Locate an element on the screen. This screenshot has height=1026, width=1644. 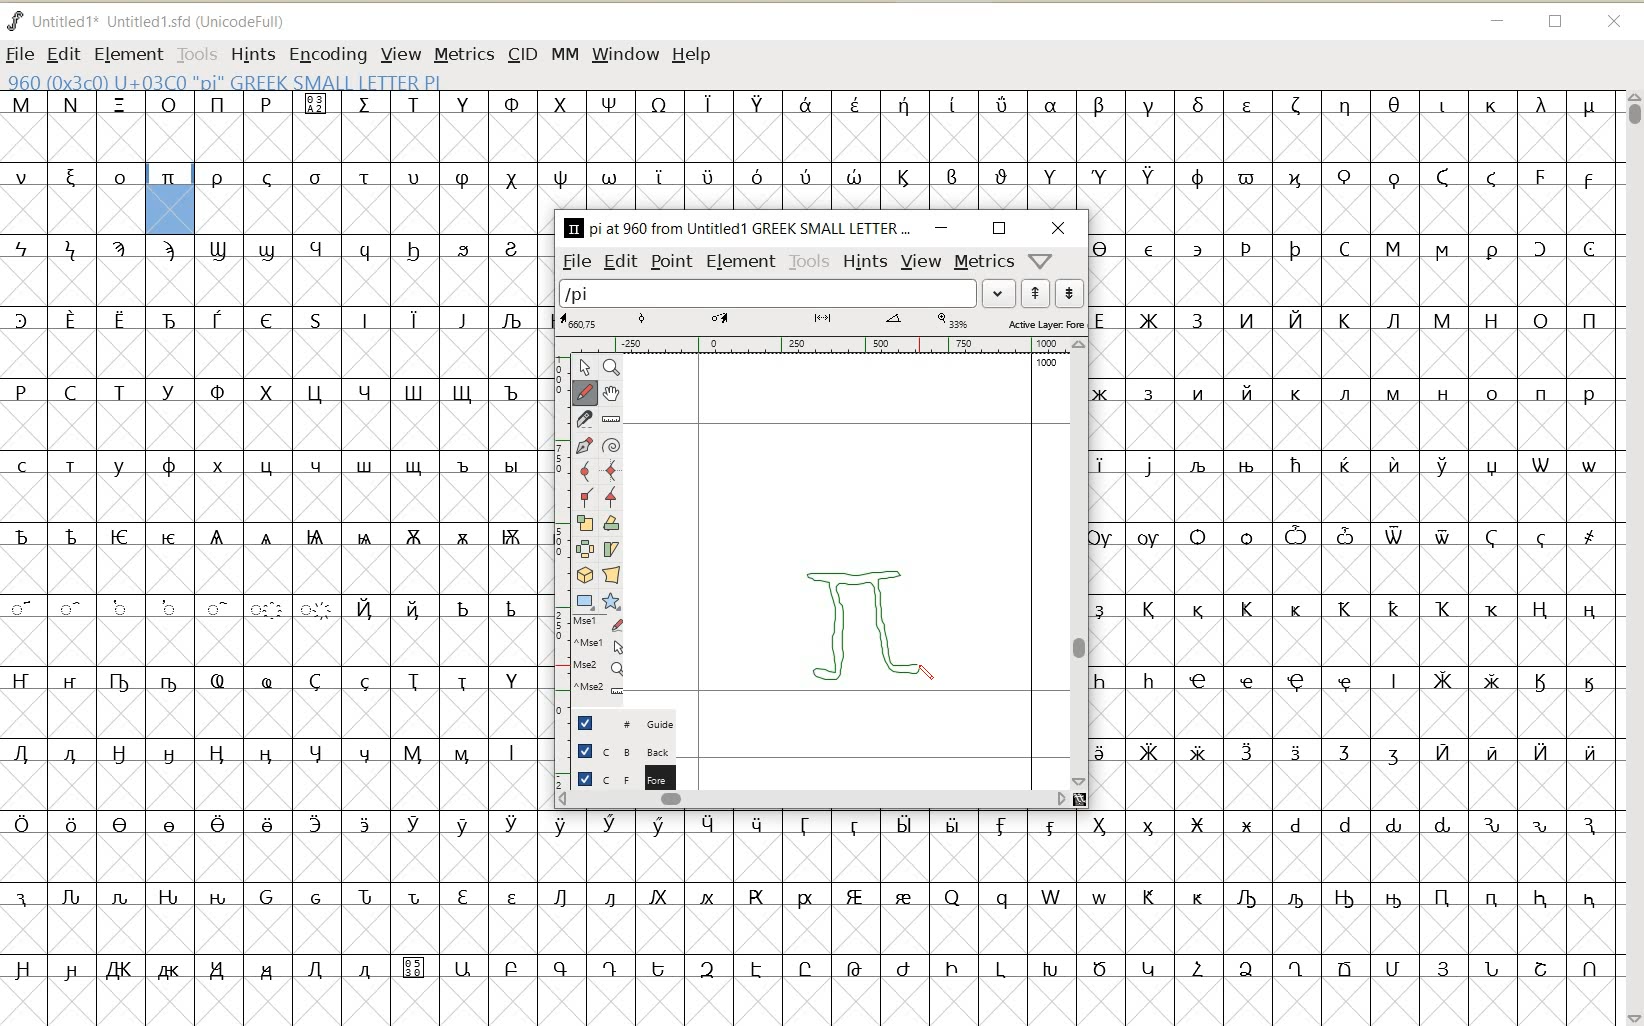
Glyph characters and numbers is located at coordinates (267, 560).